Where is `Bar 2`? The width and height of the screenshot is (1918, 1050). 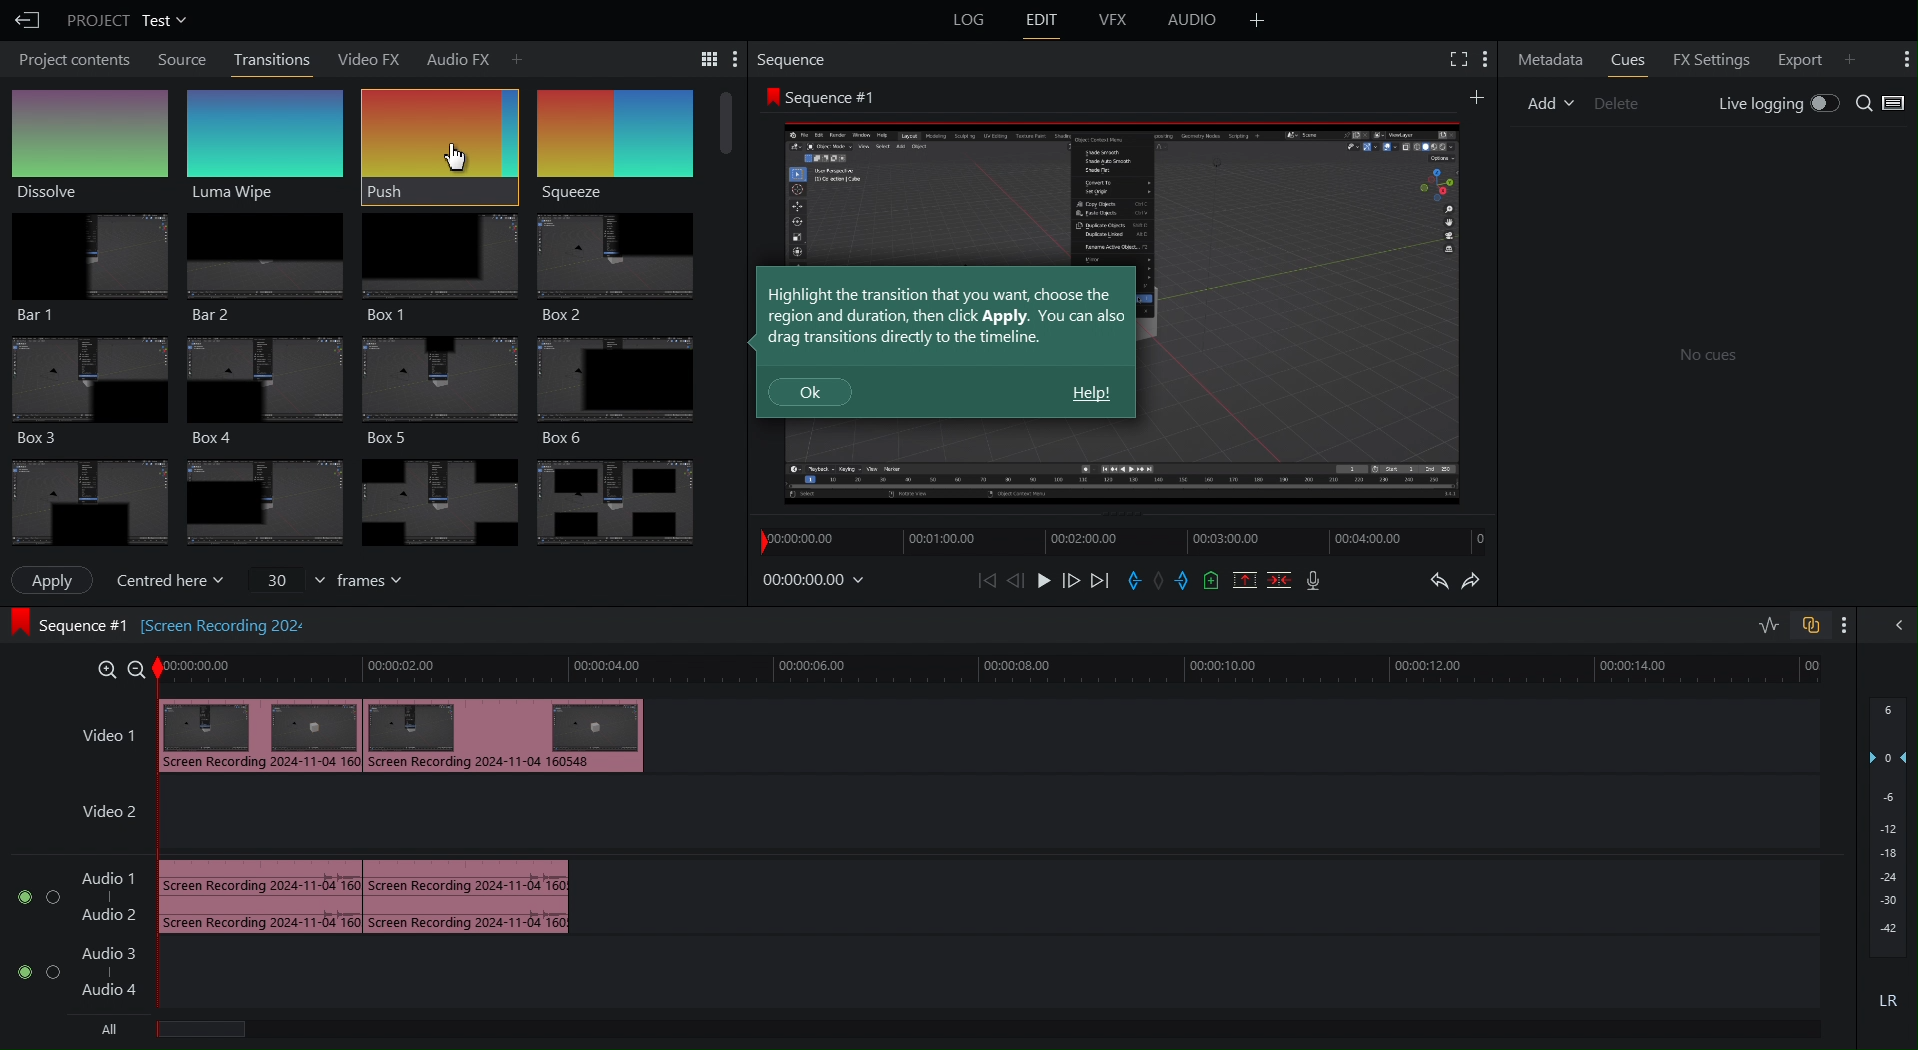 Bar 2 is located at coordinates (261, 270).